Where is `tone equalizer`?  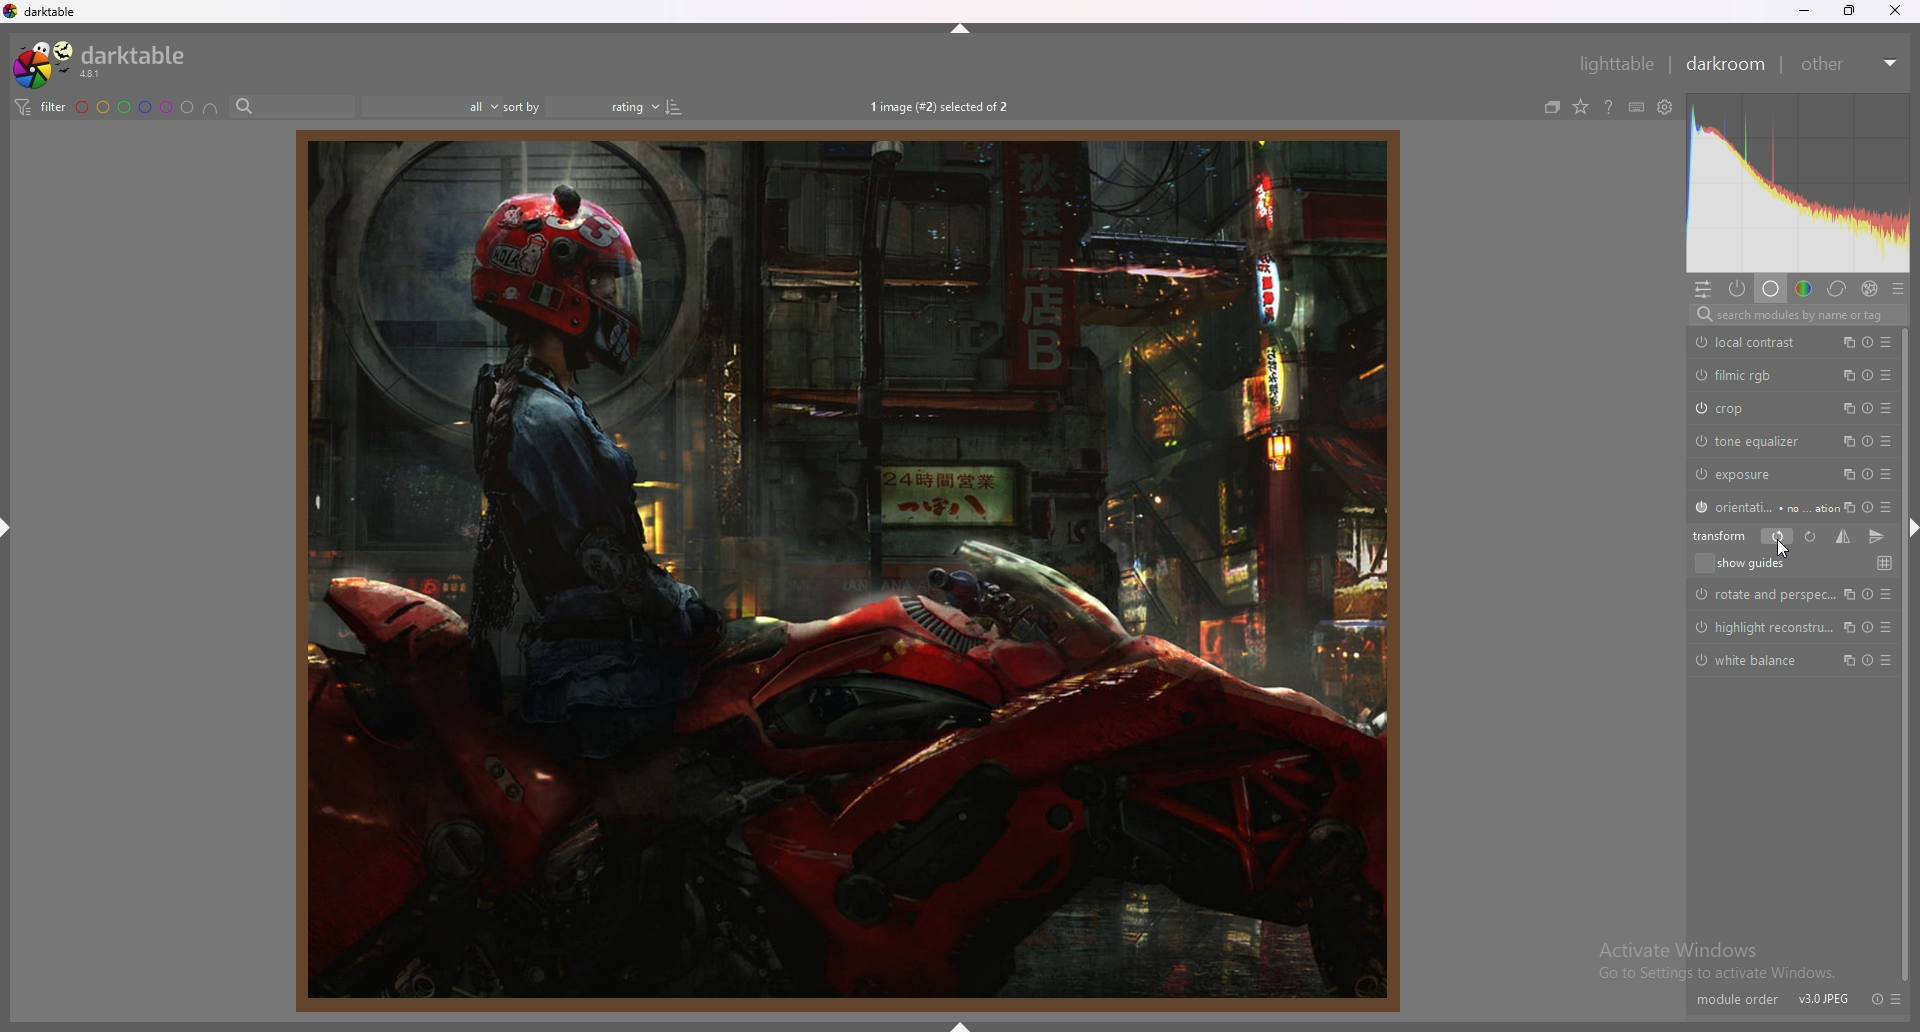 tone equalizer is located at coordinates (1751, 440).